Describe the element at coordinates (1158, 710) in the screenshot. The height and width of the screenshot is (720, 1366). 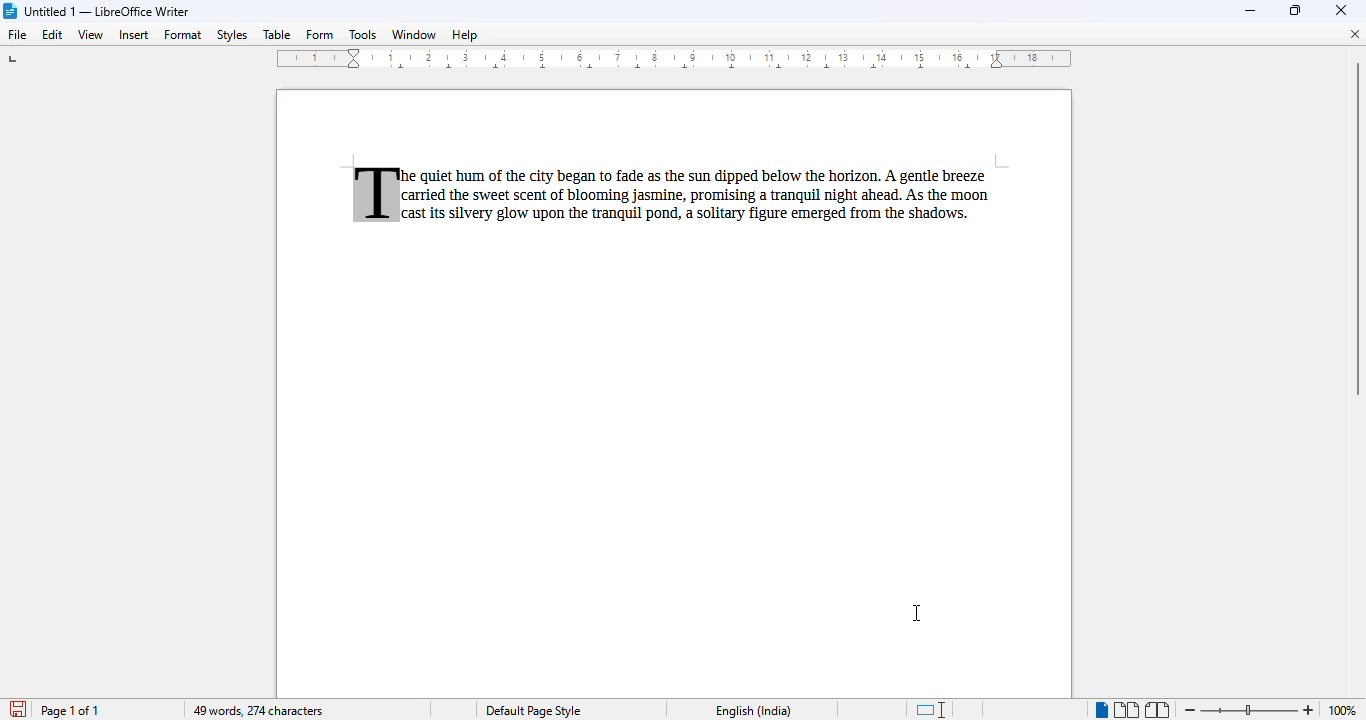
I see `book view` at that location.